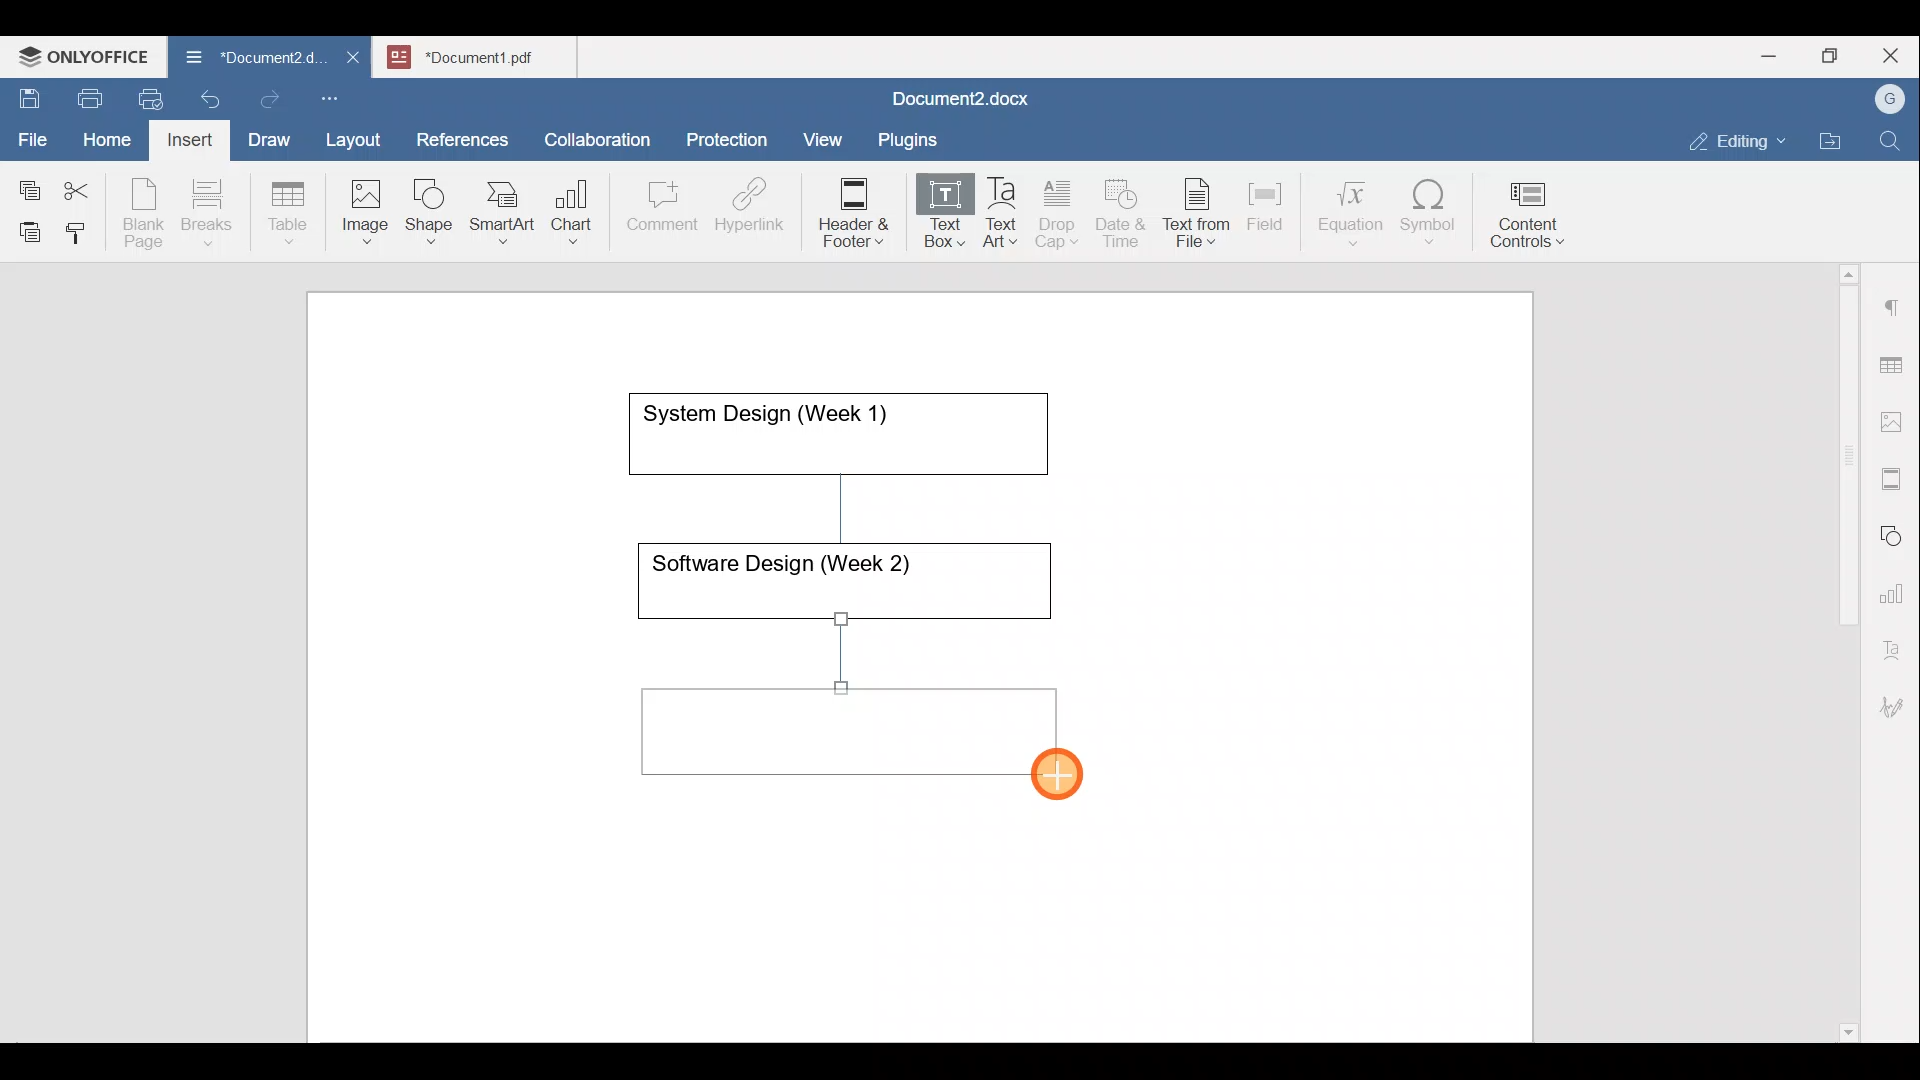  I want to click on Editing mode, so click(1738, 137).